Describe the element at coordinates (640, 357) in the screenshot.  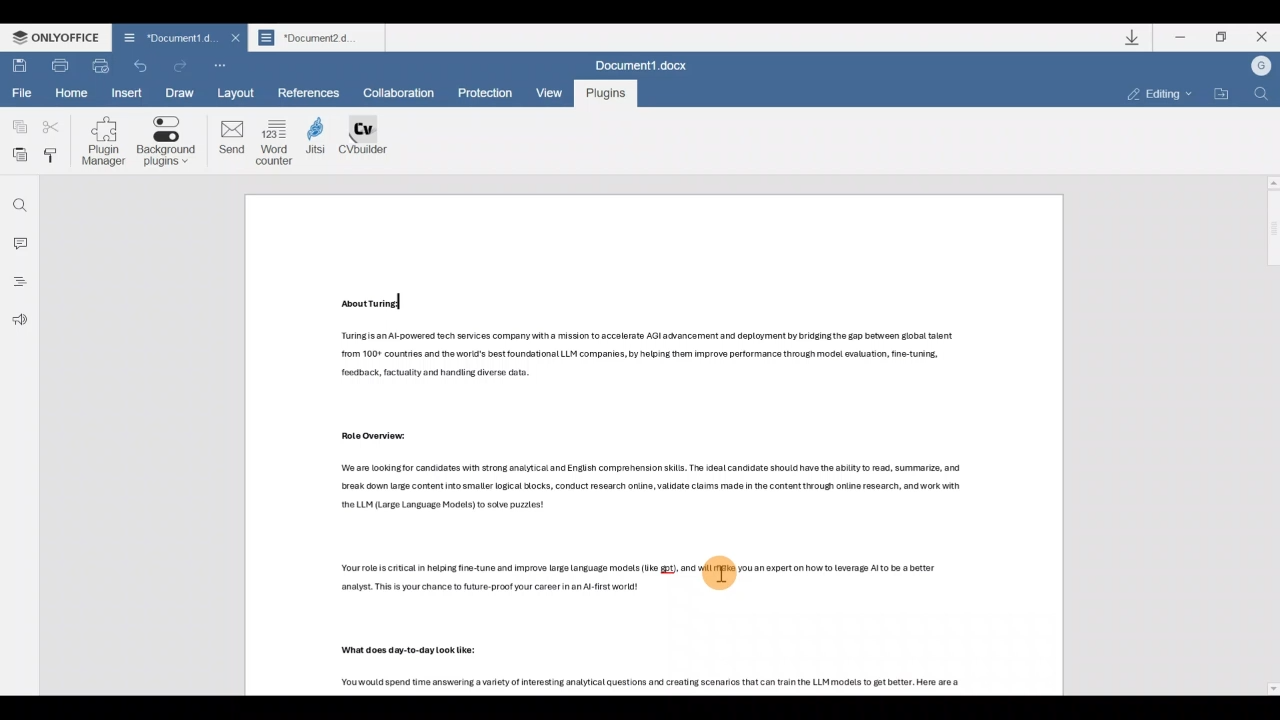
I see `` at that location.